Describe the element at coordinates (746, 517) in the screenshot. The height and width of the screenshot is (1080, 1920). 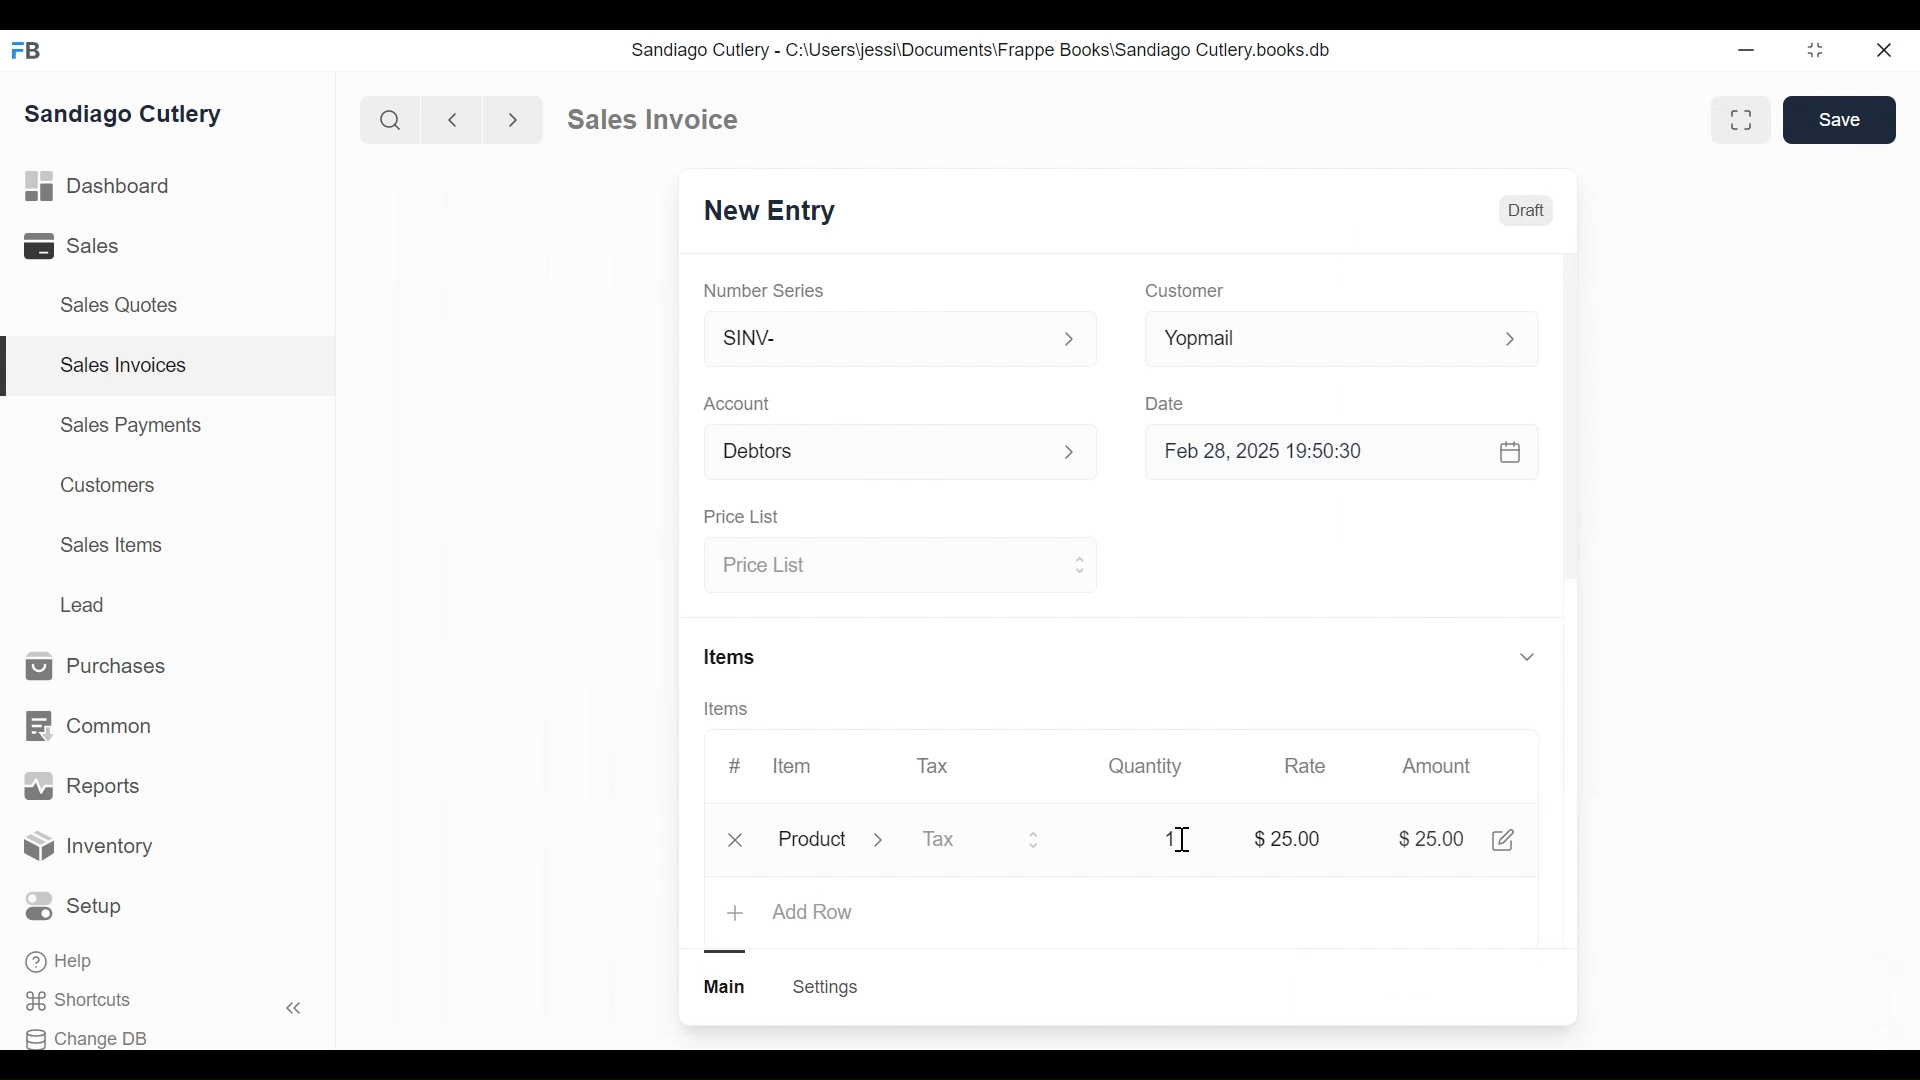
I see `Price List` at that location.